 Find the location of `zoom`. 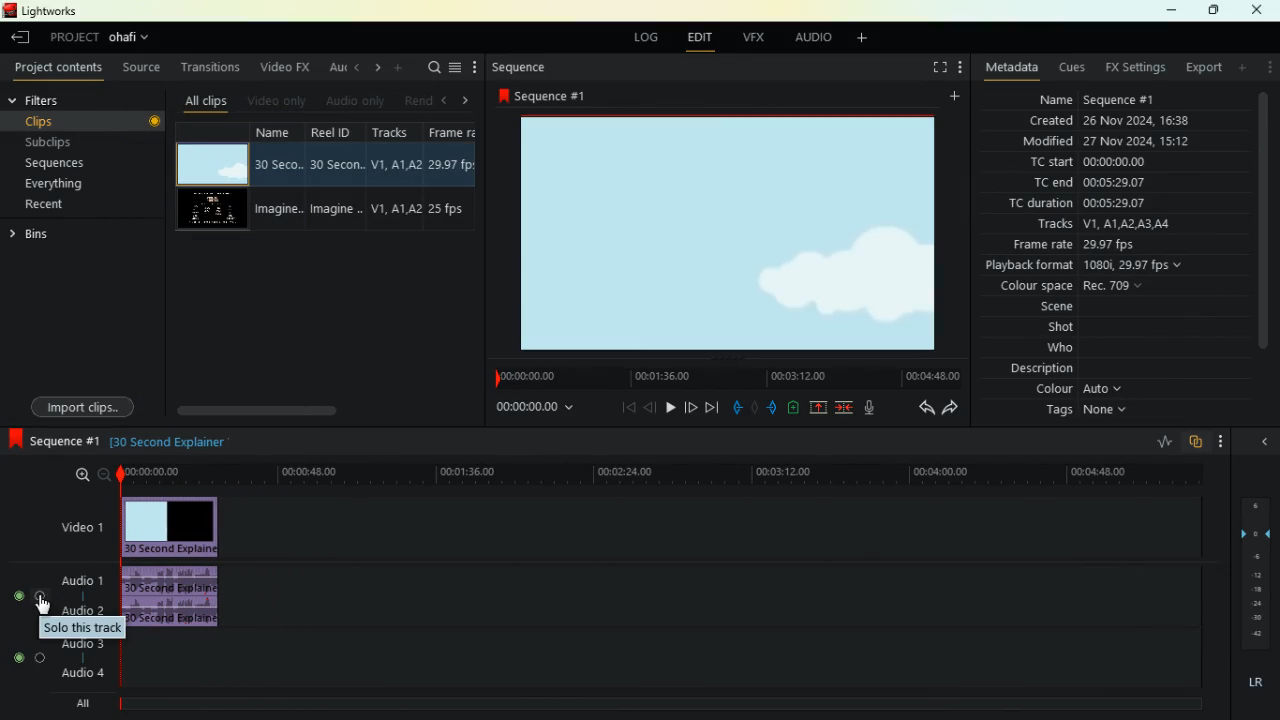

zoom is located at coordinates (85, 474).